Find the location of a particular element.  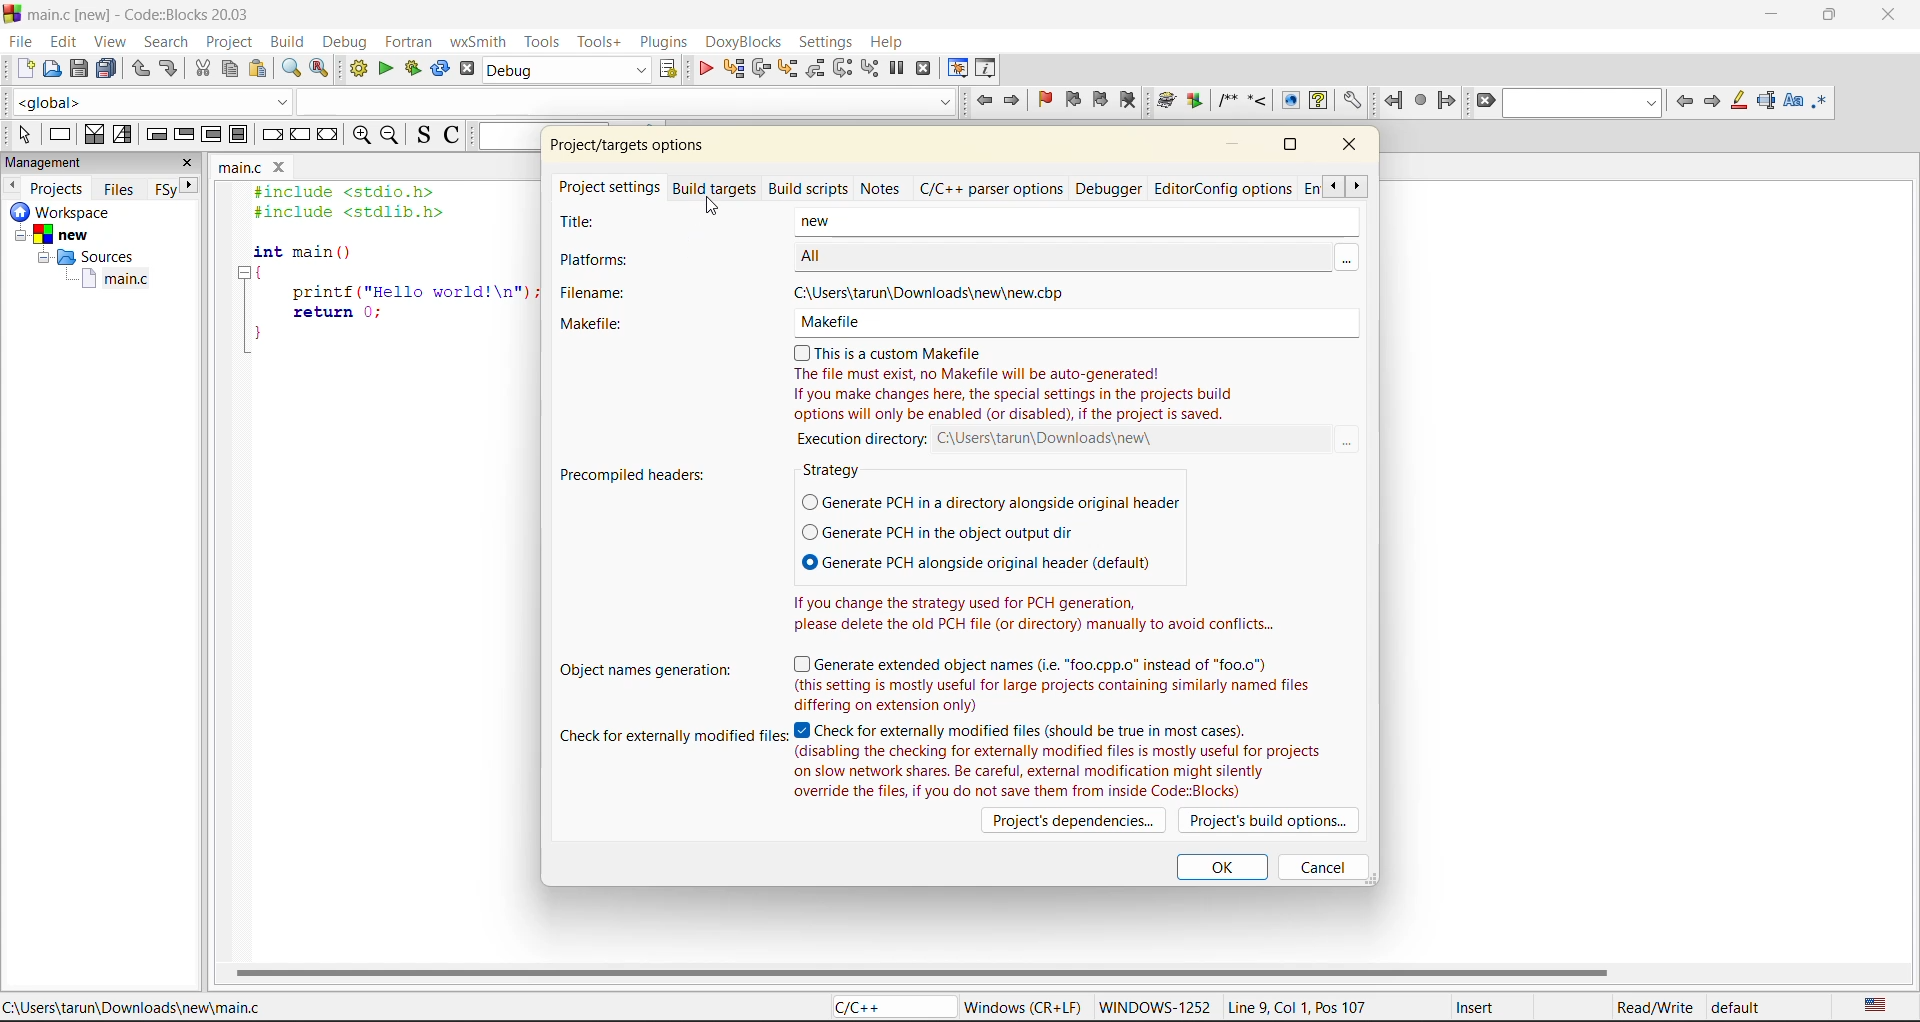

(this setting is mostly useful for large projects containing similarly named files
differing on extension only) is located at coordinates (1058, 694).